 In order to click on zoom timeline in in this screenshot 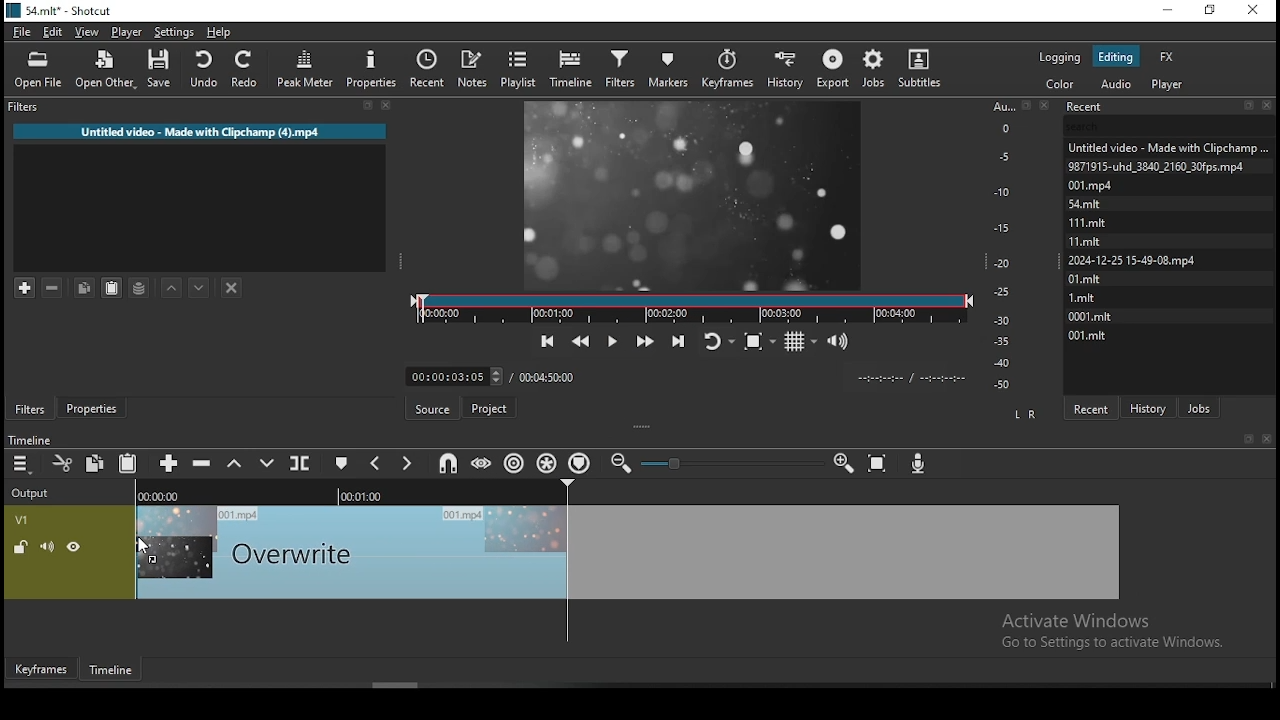, I will do `click(623, 464)`.